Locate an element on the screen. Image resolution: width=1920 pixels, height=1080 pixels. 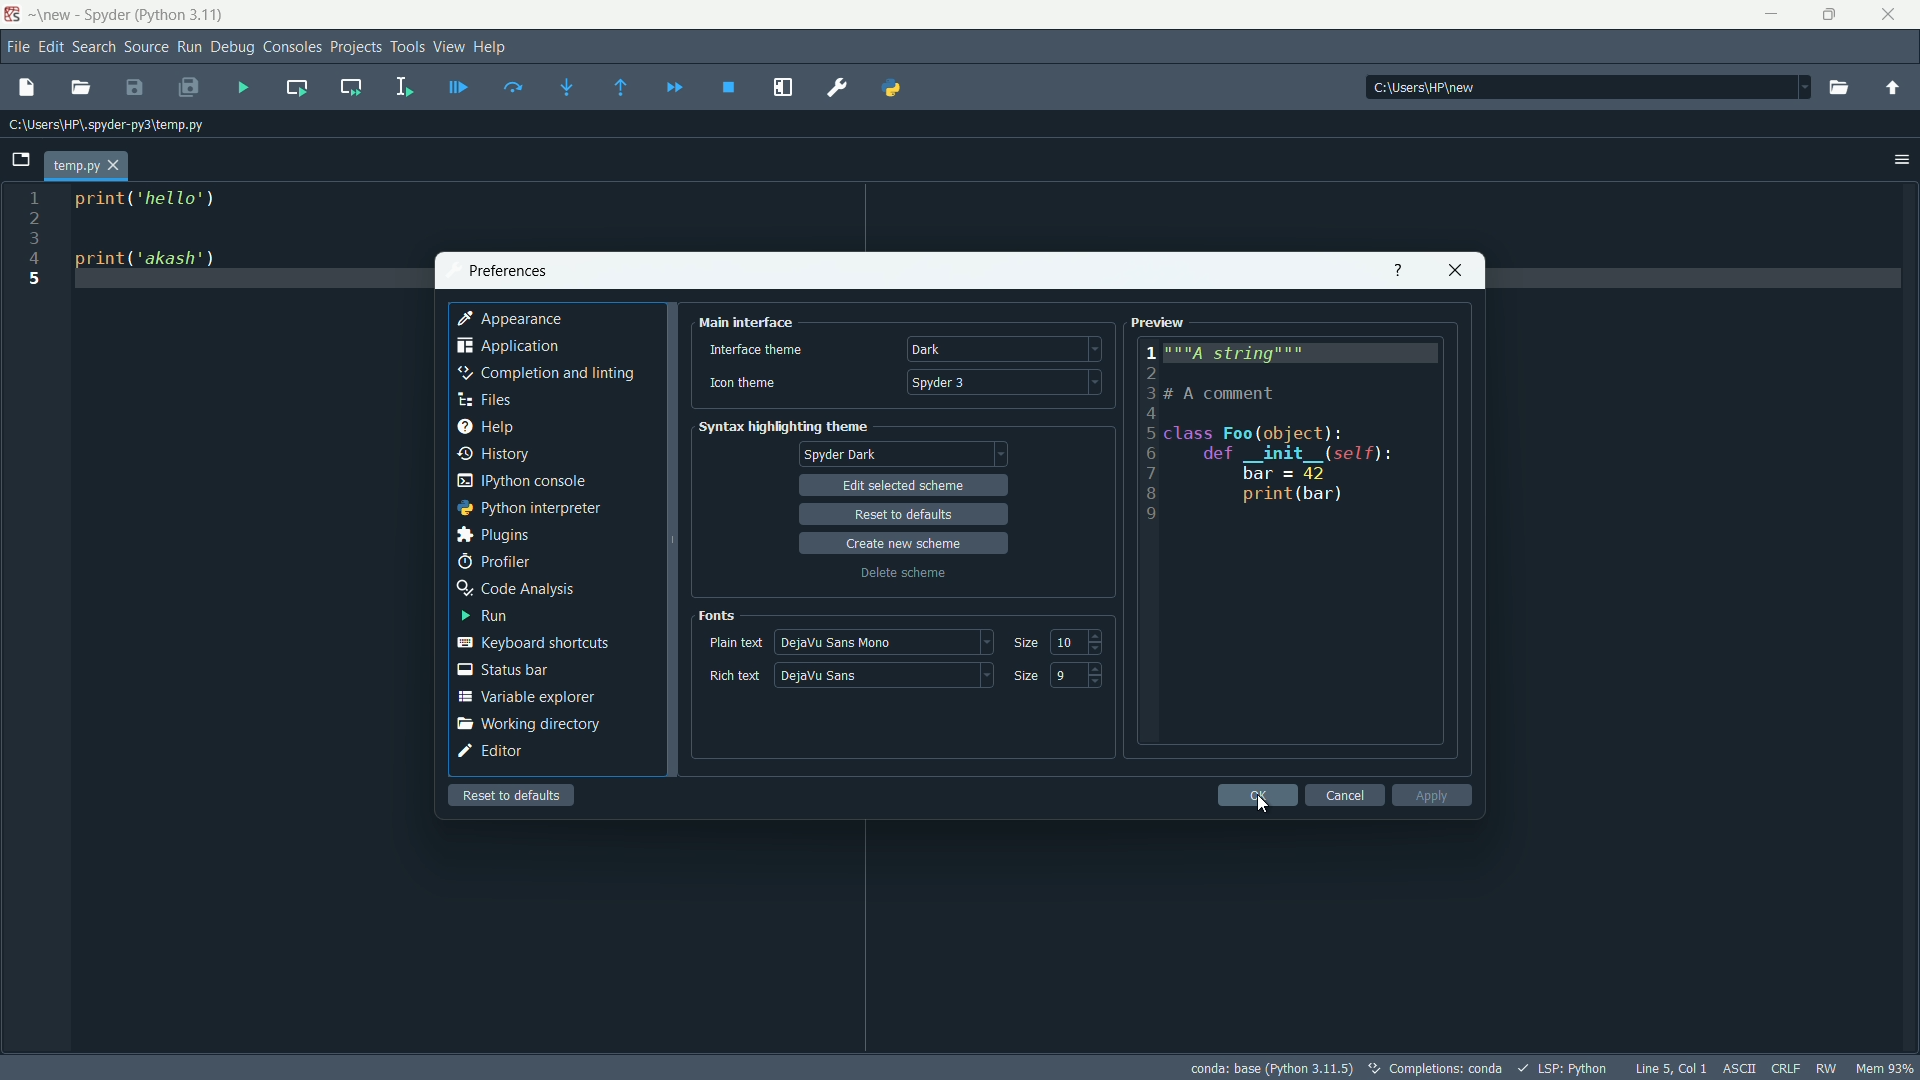
maximize current pane is located at coordinates (782, 87).